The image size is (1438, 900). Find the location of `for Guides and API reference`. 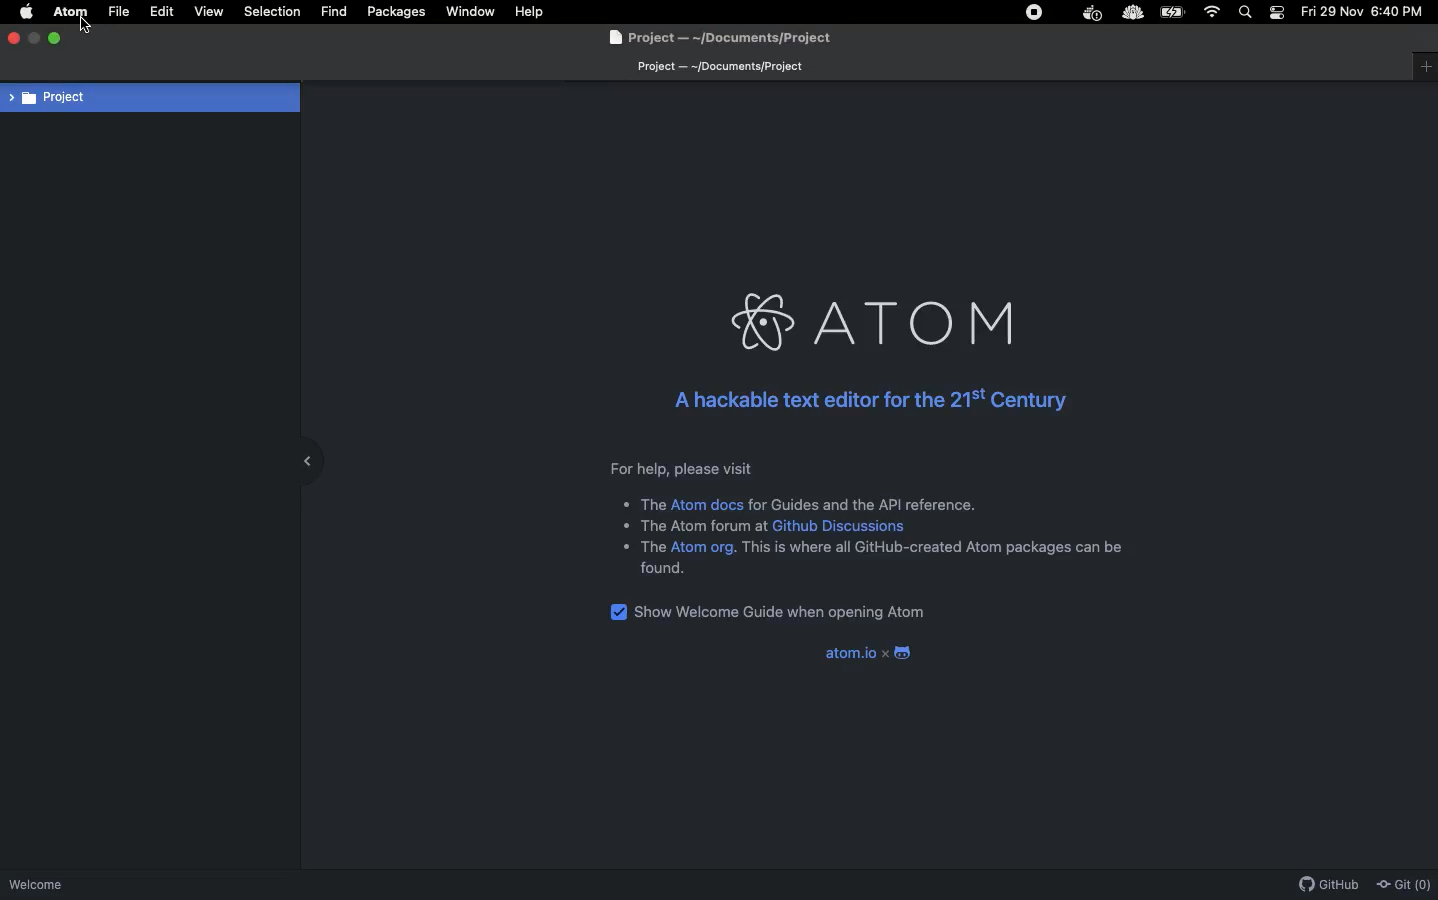

for Guides and API reference is located at coordinates (862, 504).